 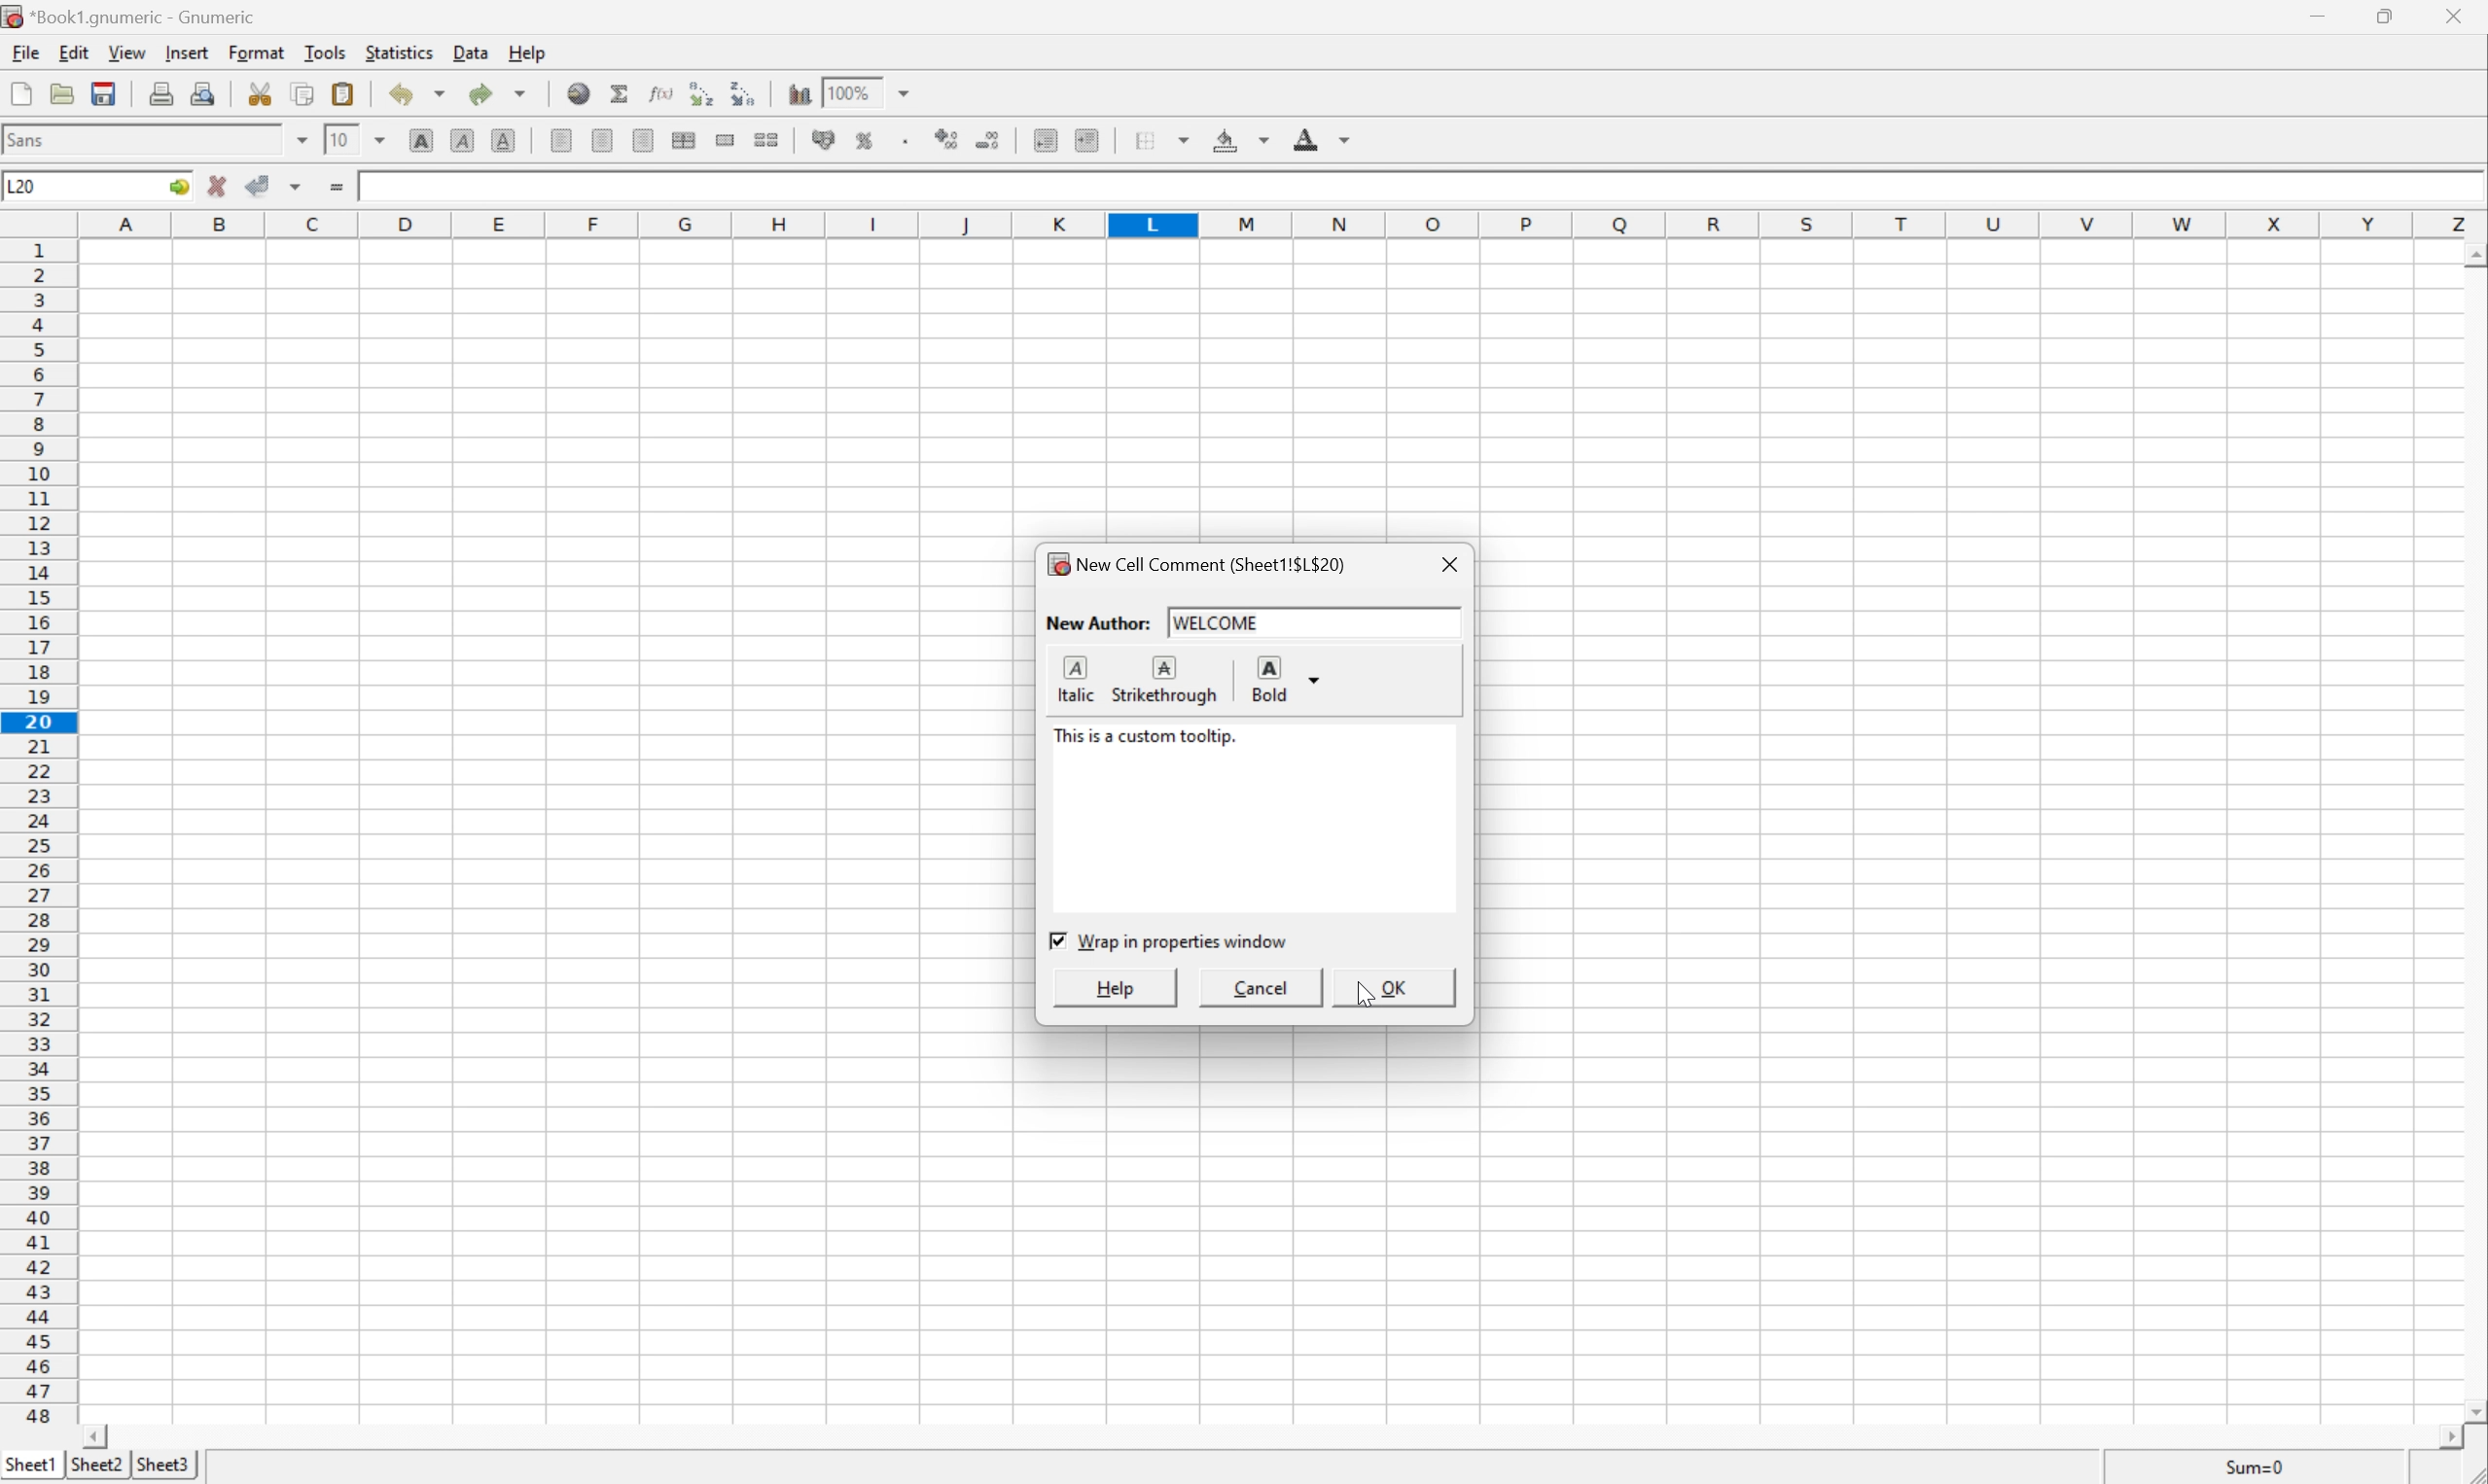 I want to click on New Author:, so click(x=1095, y=623).